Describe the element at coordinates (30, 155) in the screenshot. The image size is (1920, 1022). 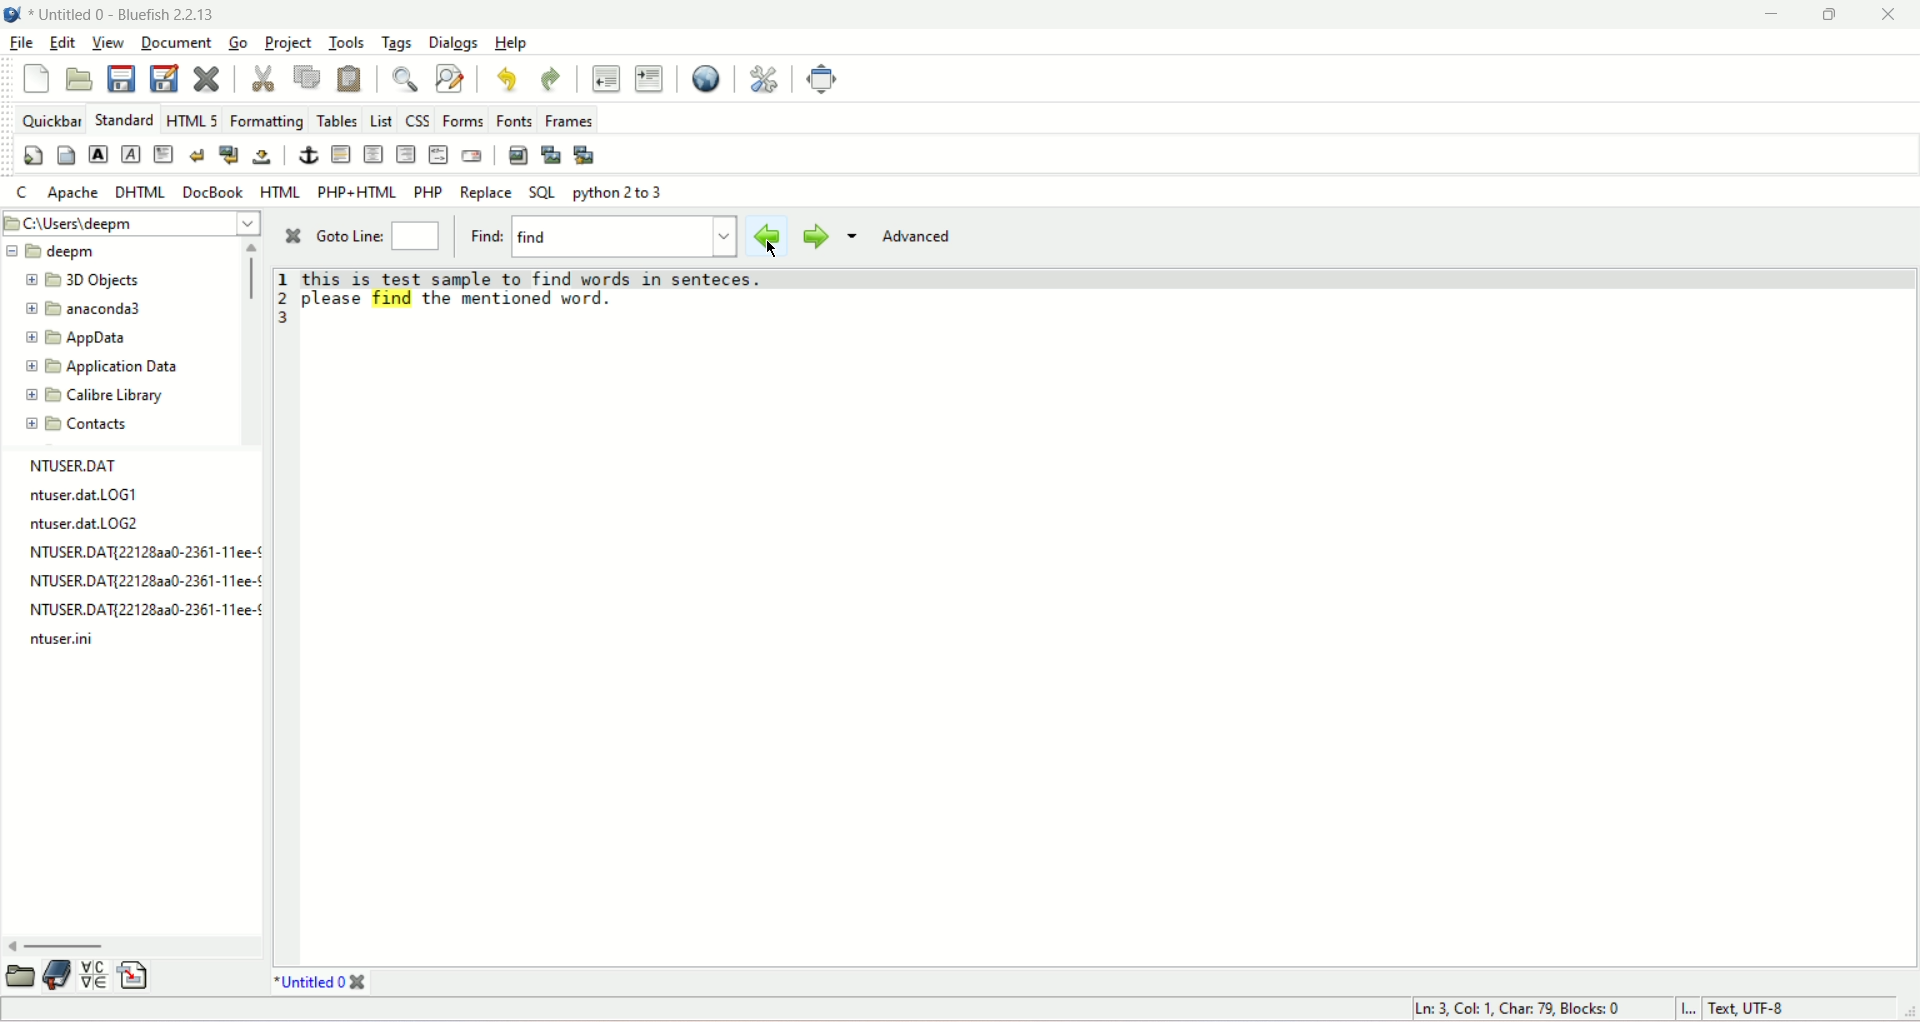
I see `quickstart` at that location.